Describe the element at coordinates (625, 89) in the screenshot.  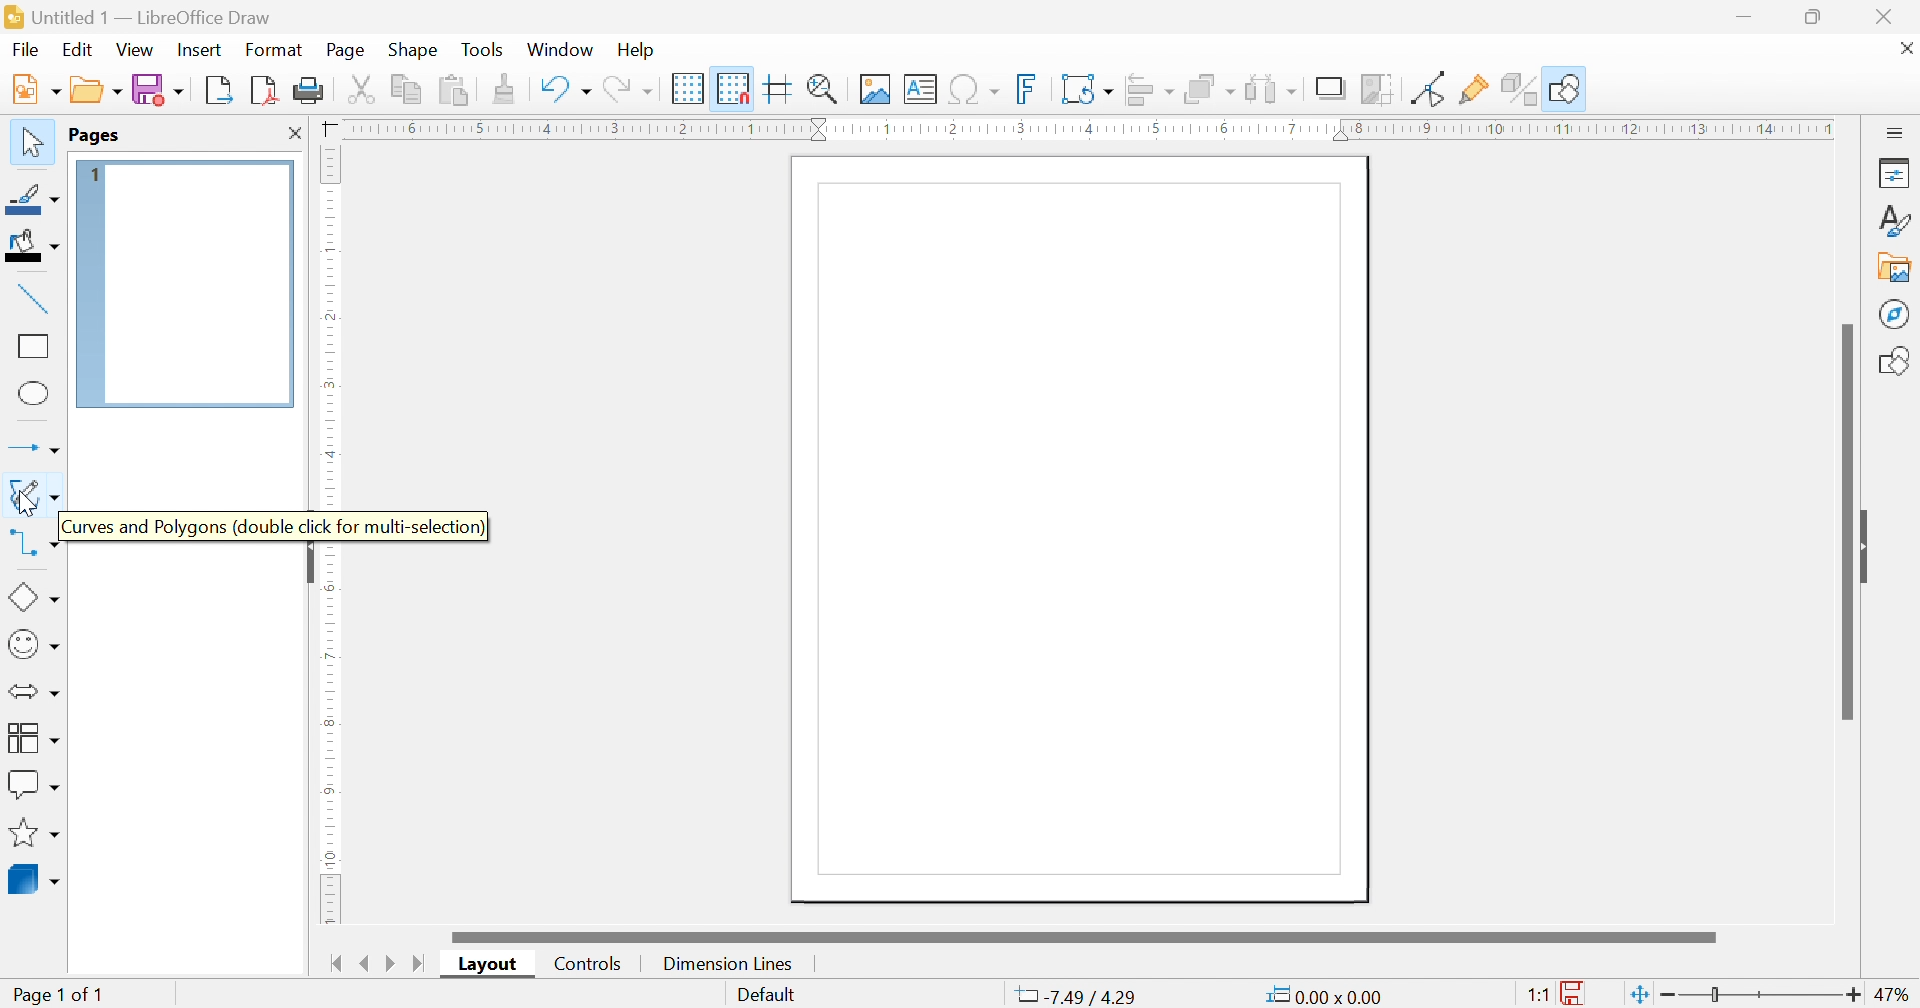
I see `redo` at that location.